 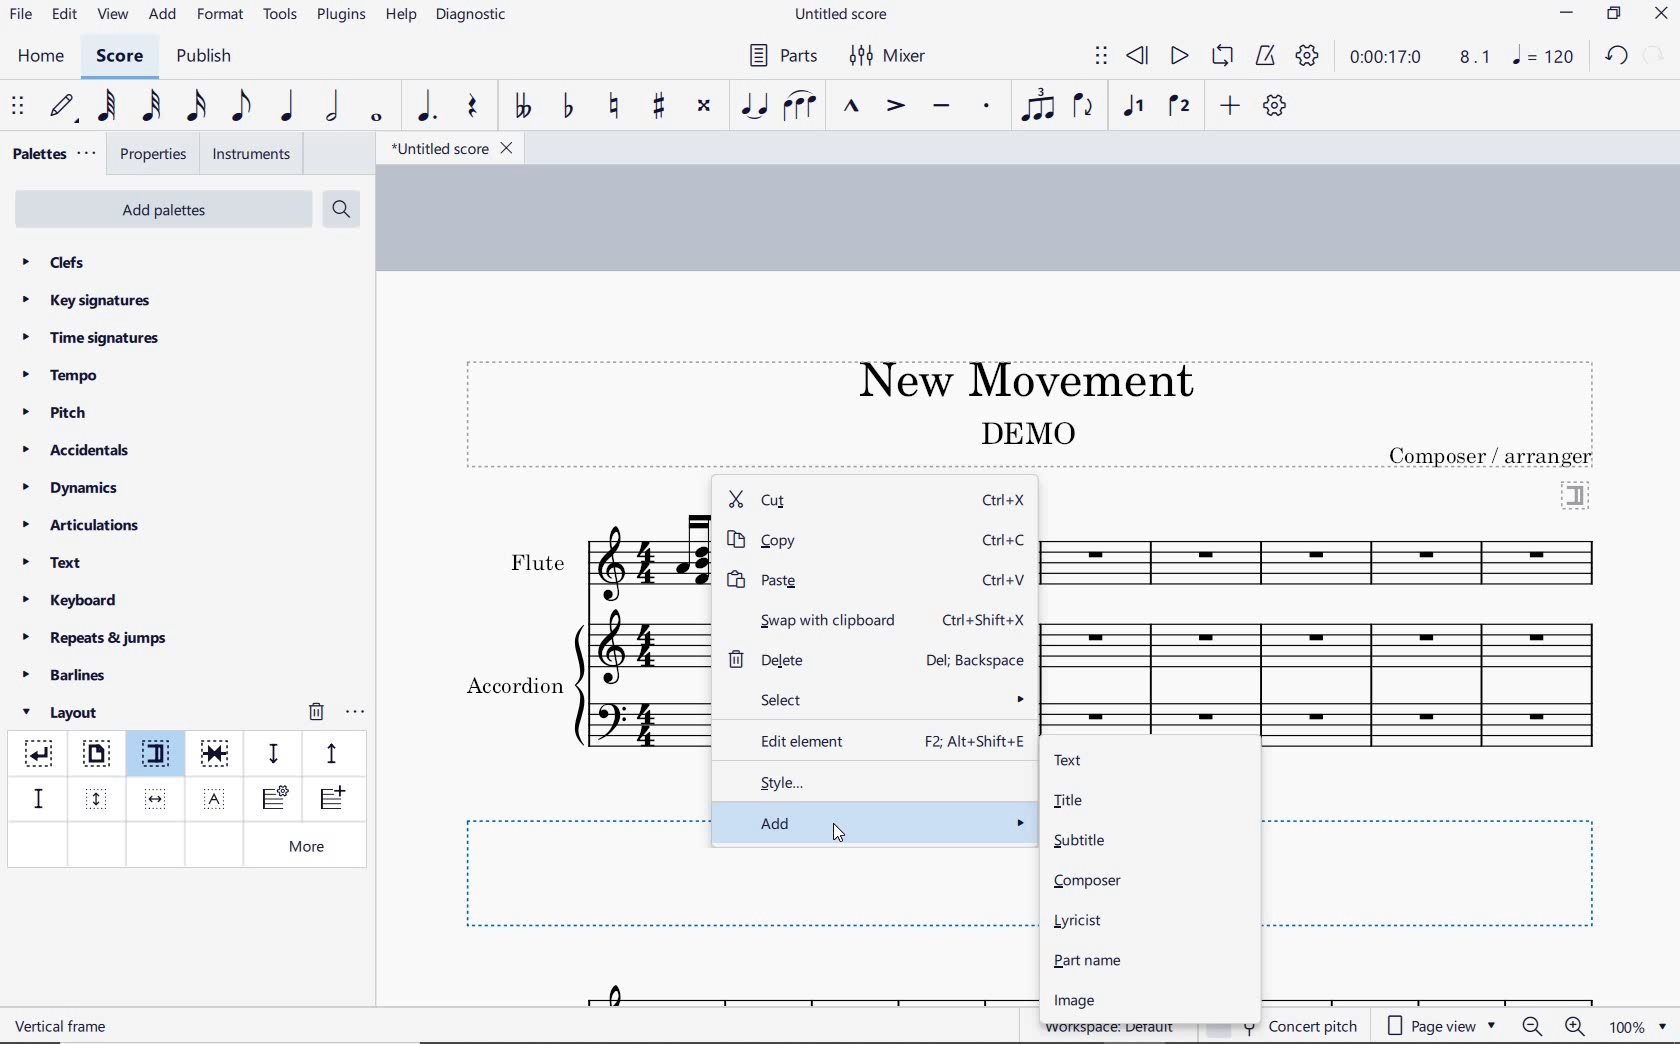 What do you see at coordinates (66, 374) in the screenshot?
I see `tempo` at bounding box center [66, 374].